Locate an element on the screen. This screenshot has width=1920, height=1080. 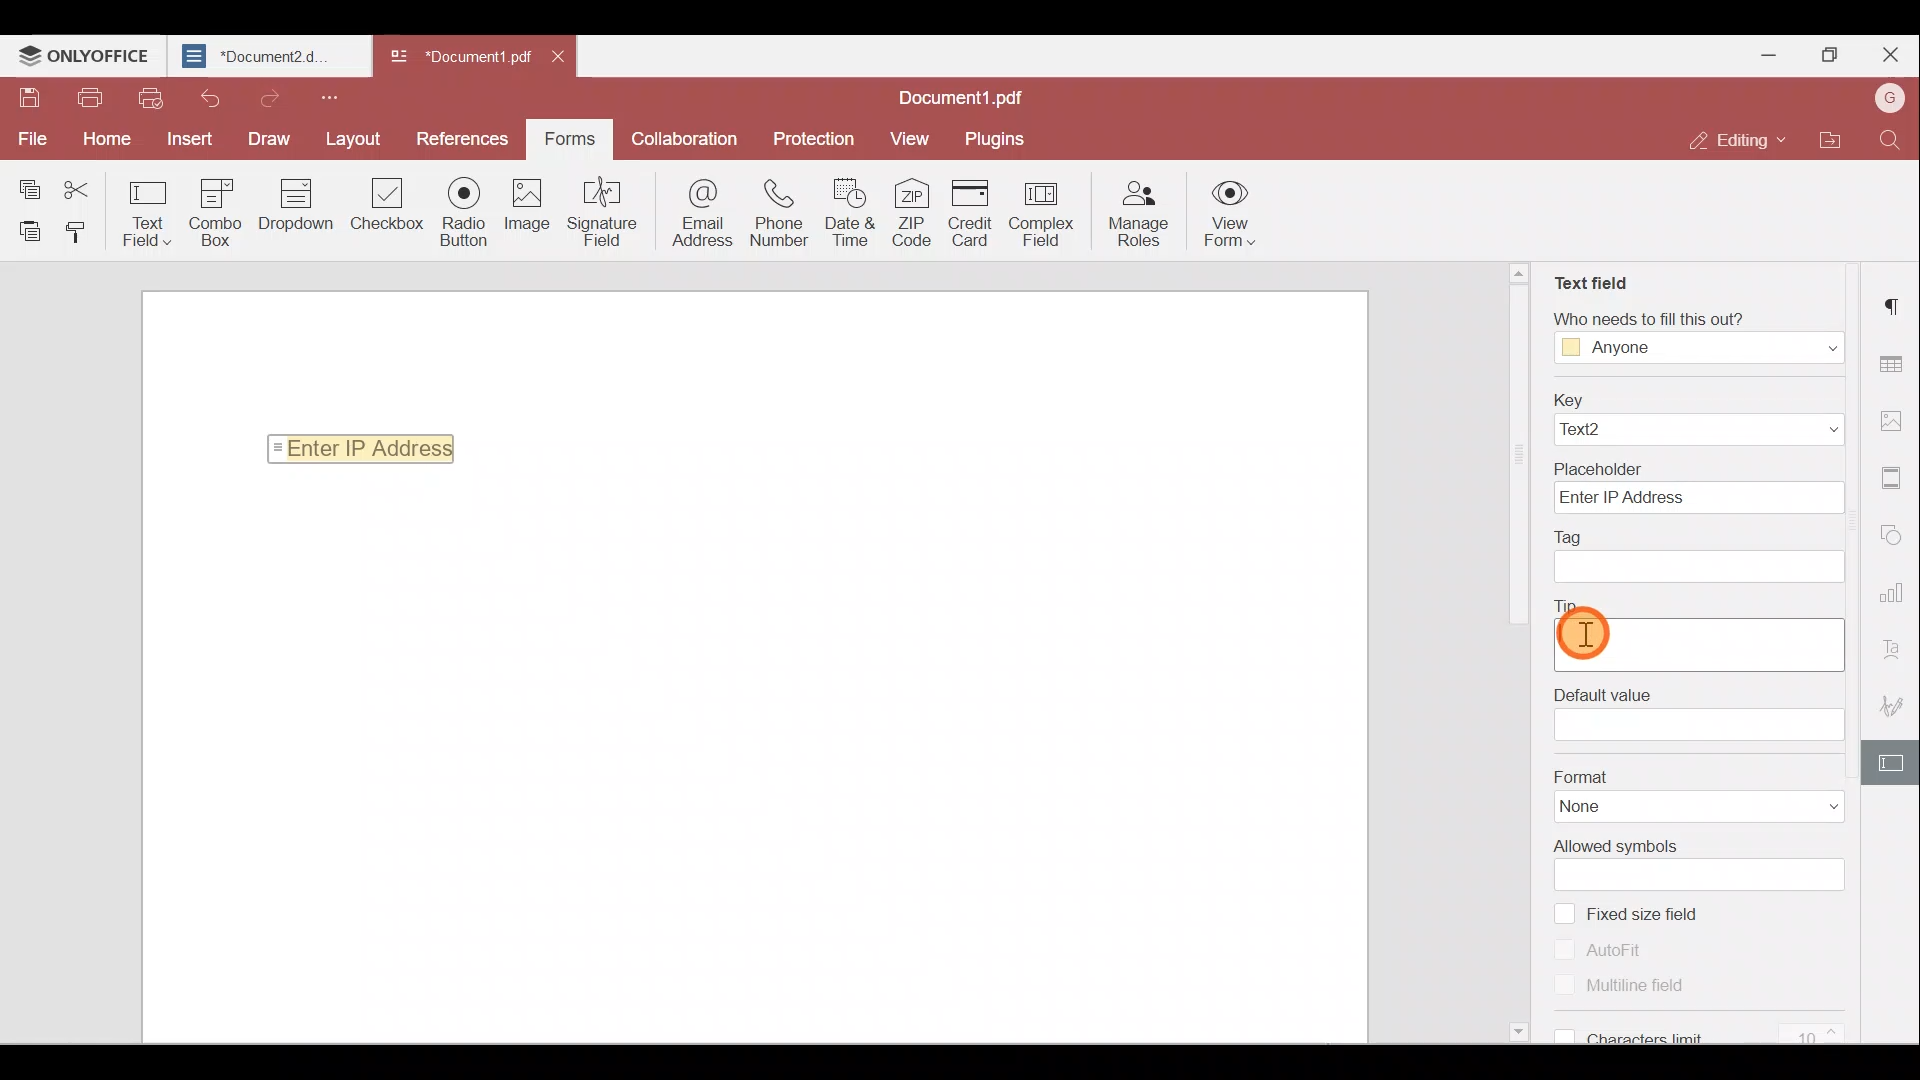
Allowed symbols field is located at coordinates (1710, 875).